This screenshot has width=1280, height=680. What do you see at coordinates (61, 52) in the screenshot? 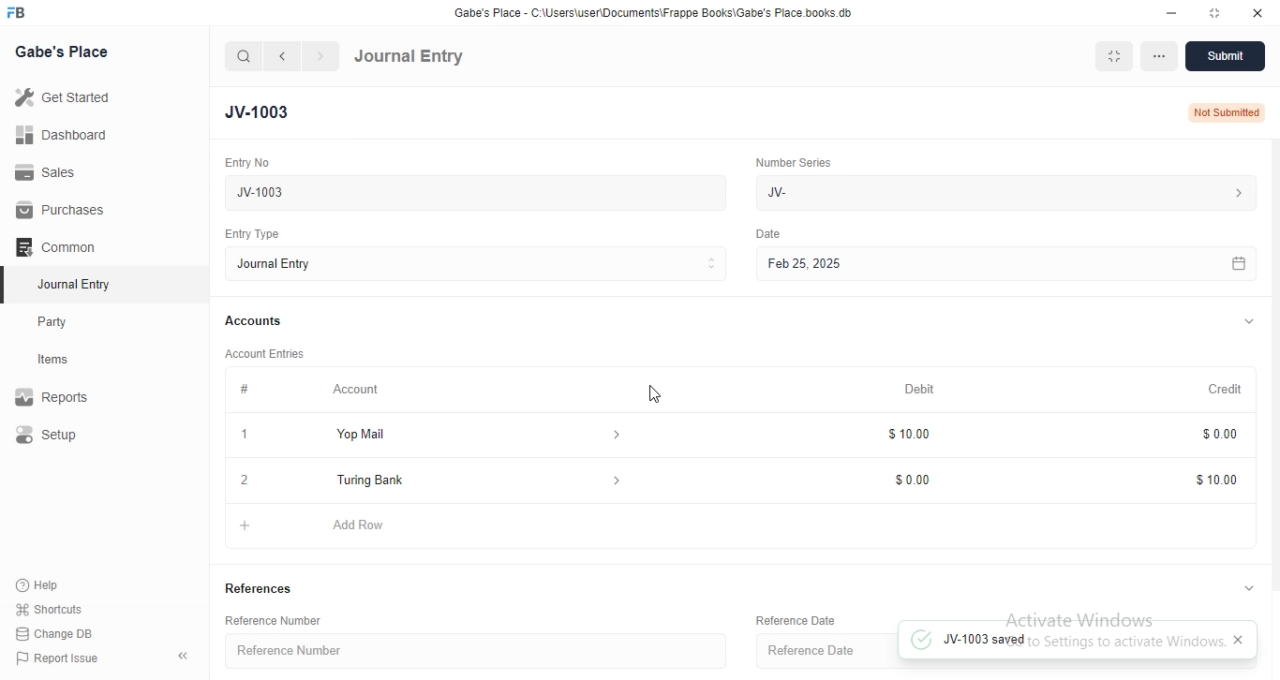
I see `Gabe's Place` at bounding box center [61, 52].